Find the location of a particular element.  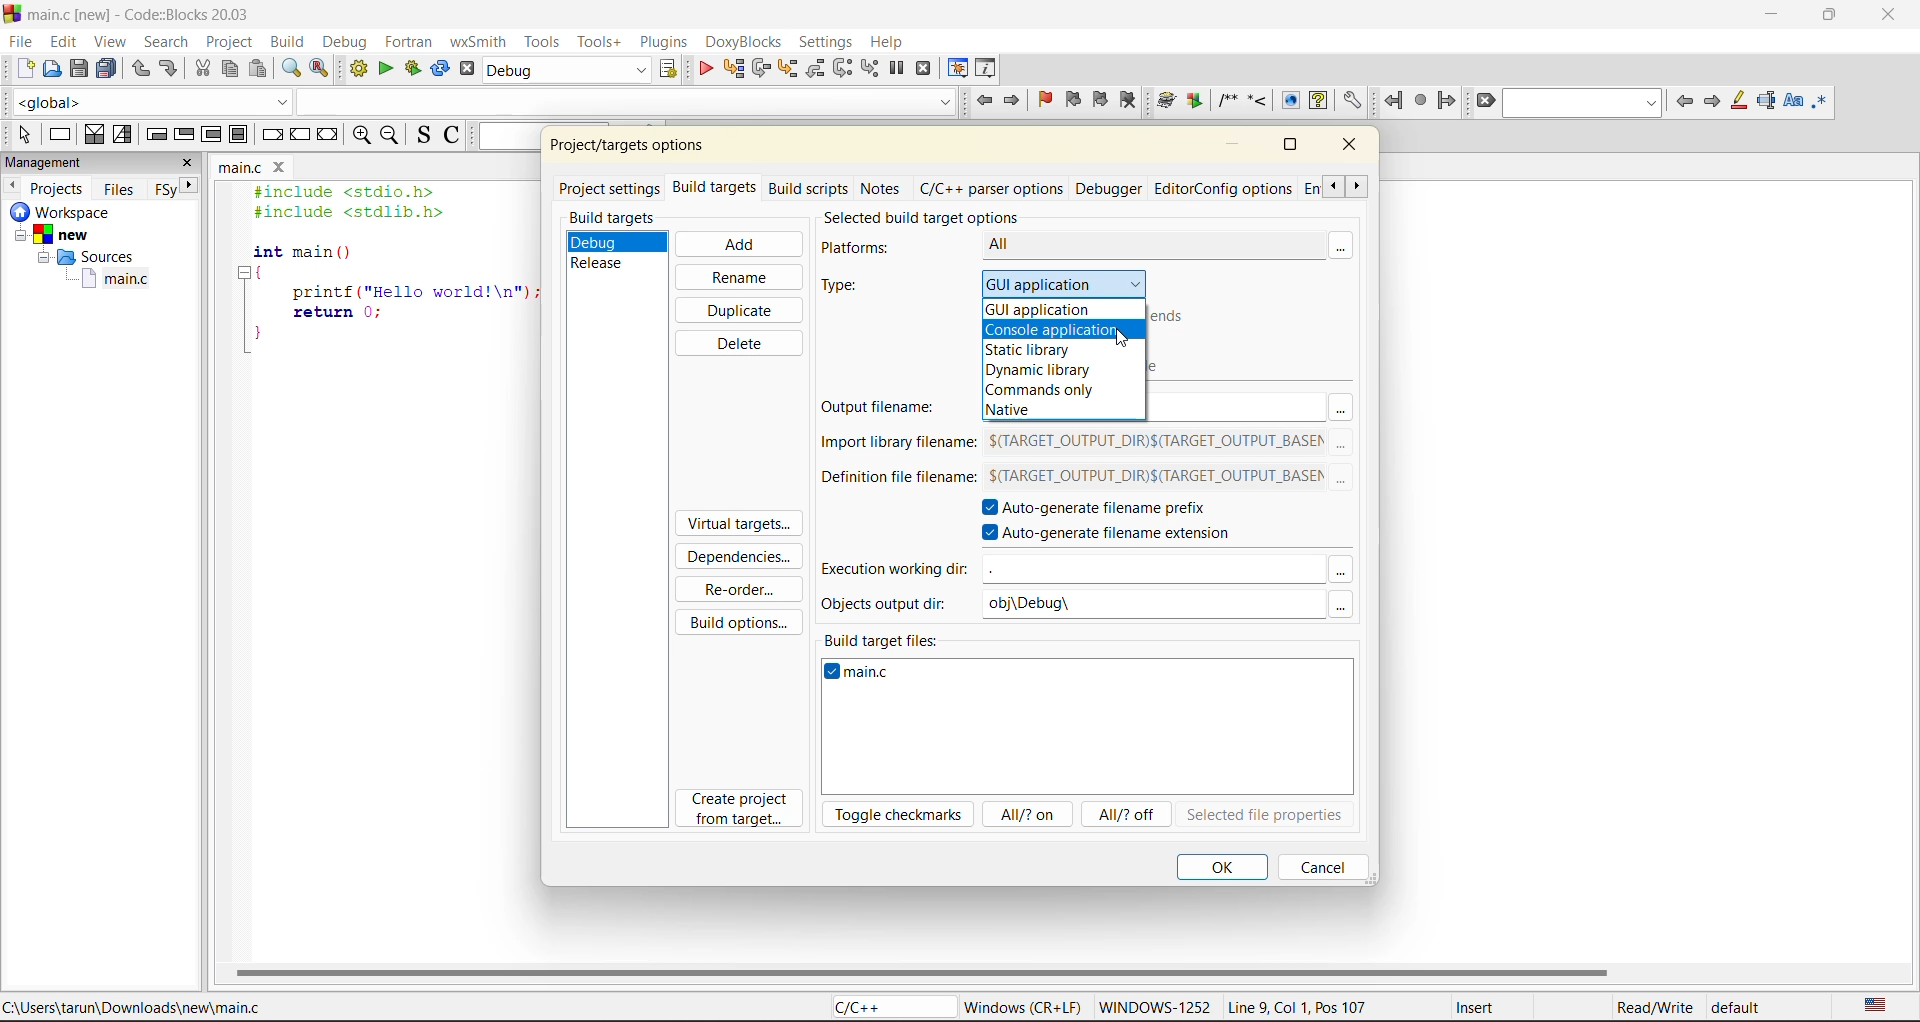

static library is located at coordinates (1036, 350).